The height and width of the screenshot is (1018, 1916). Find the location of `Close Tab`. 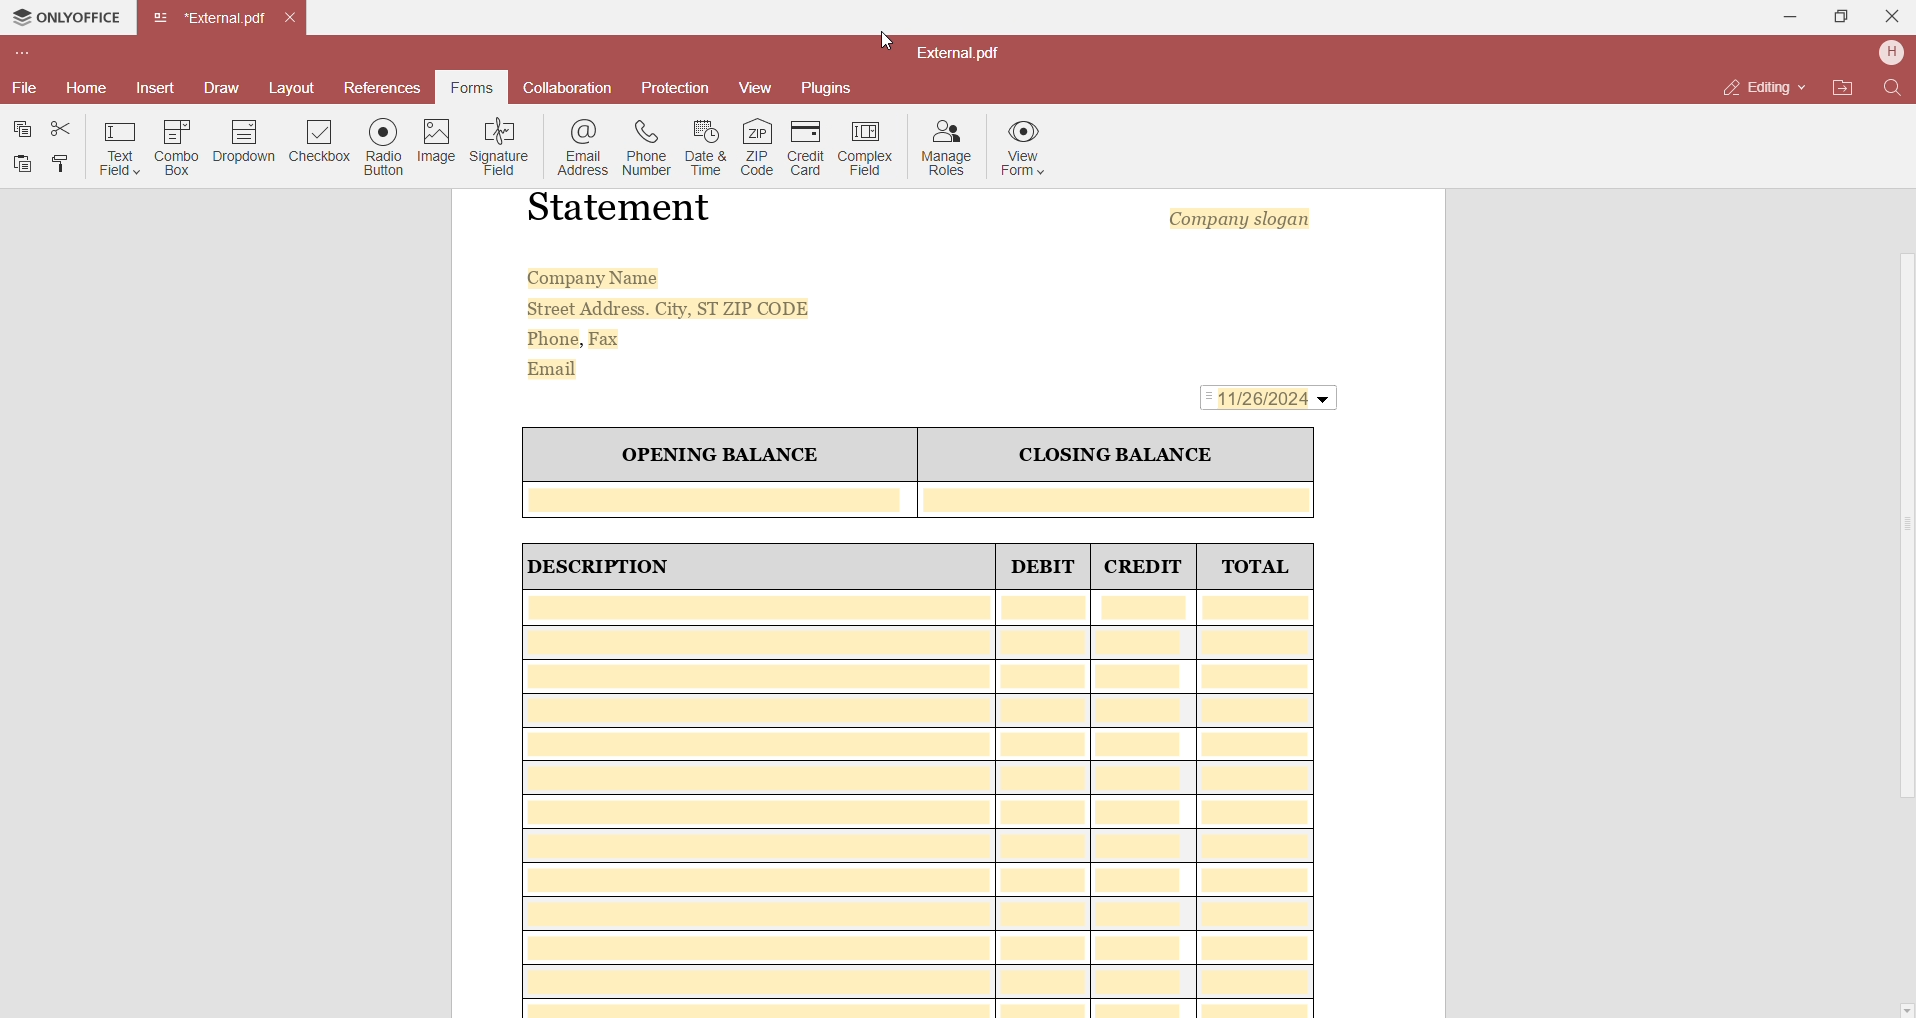

Close Tab is located at coordinates (293, 15).